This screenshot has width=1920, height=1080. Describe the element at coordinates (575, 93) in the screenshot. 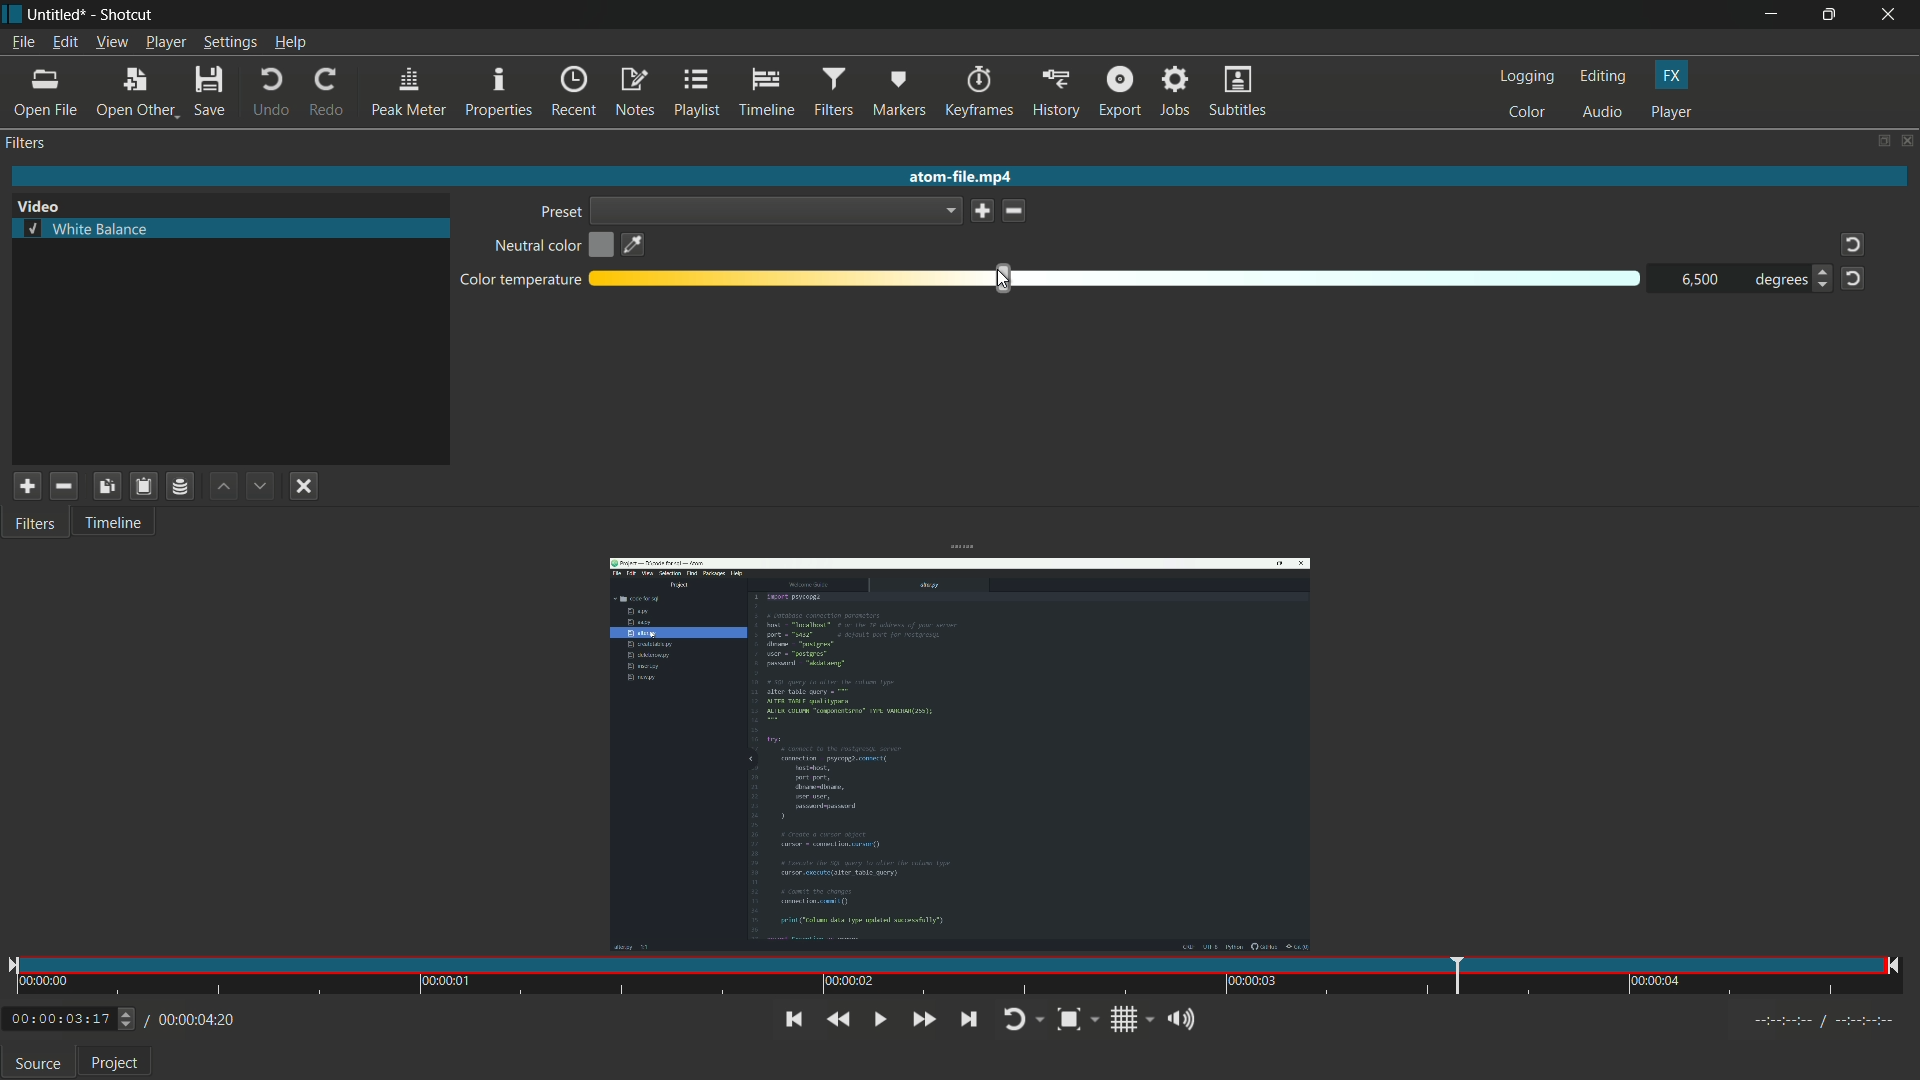

I see `recent` at that location.